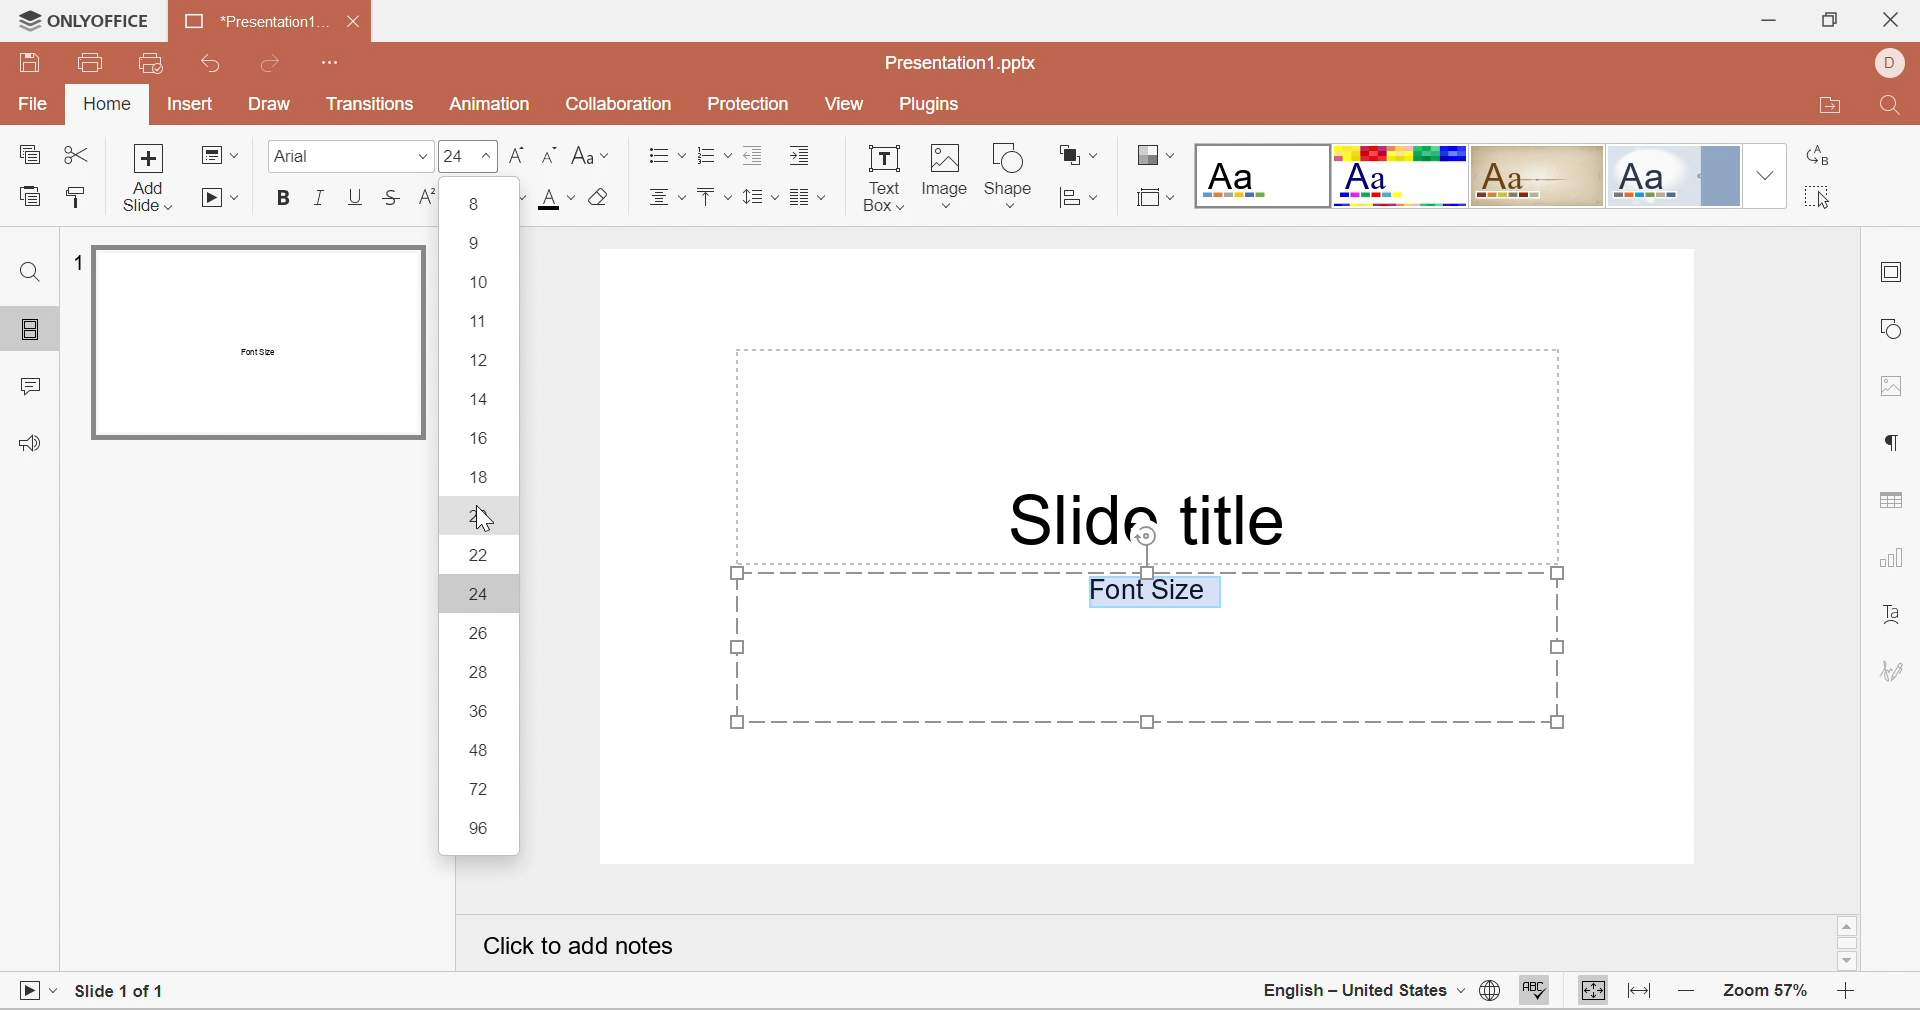 This screenshot has height=1010, width=1920. Describe the element at coordinates (488, 594) in the screenshot. I see `24` at that location.